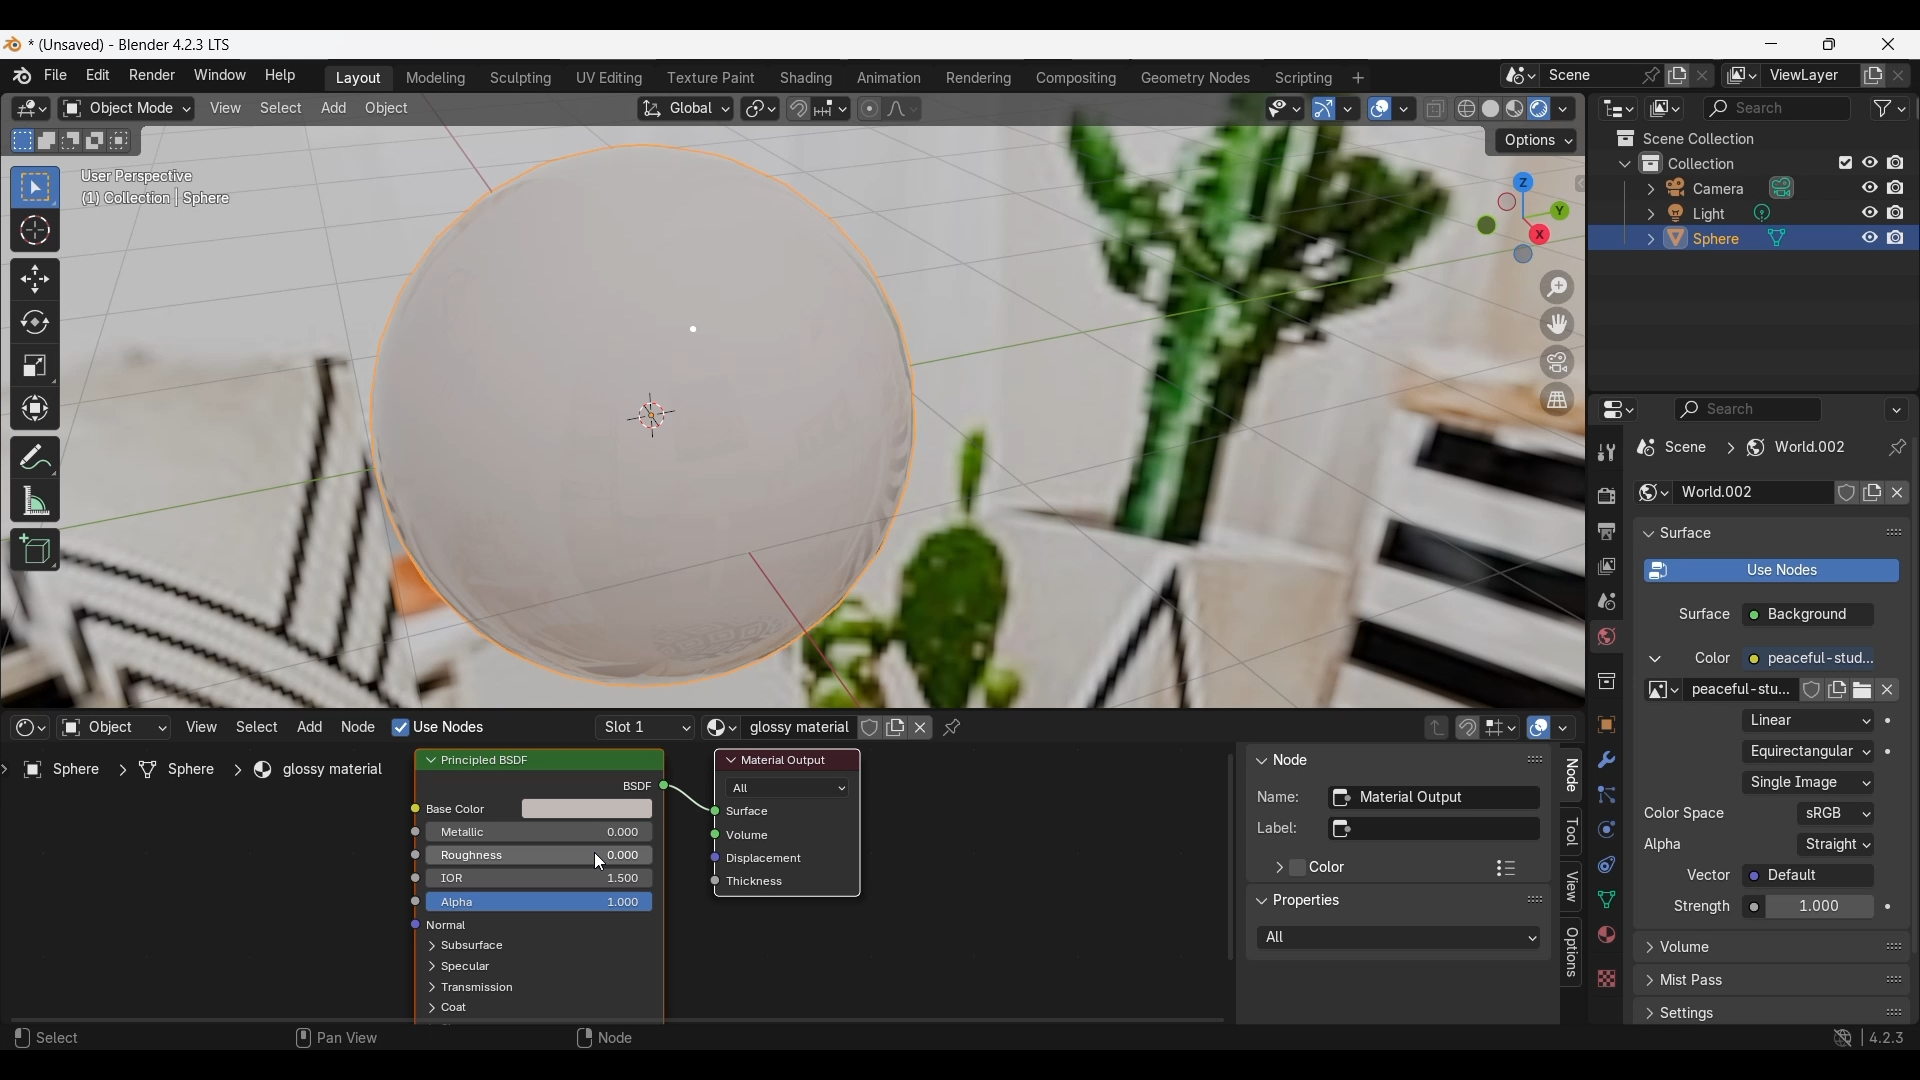 This screenshot has height=1080, width=1920. Describe the element at coordinates (1741, 690) in the screenshot. I see `peaceful-stu..` at that location.